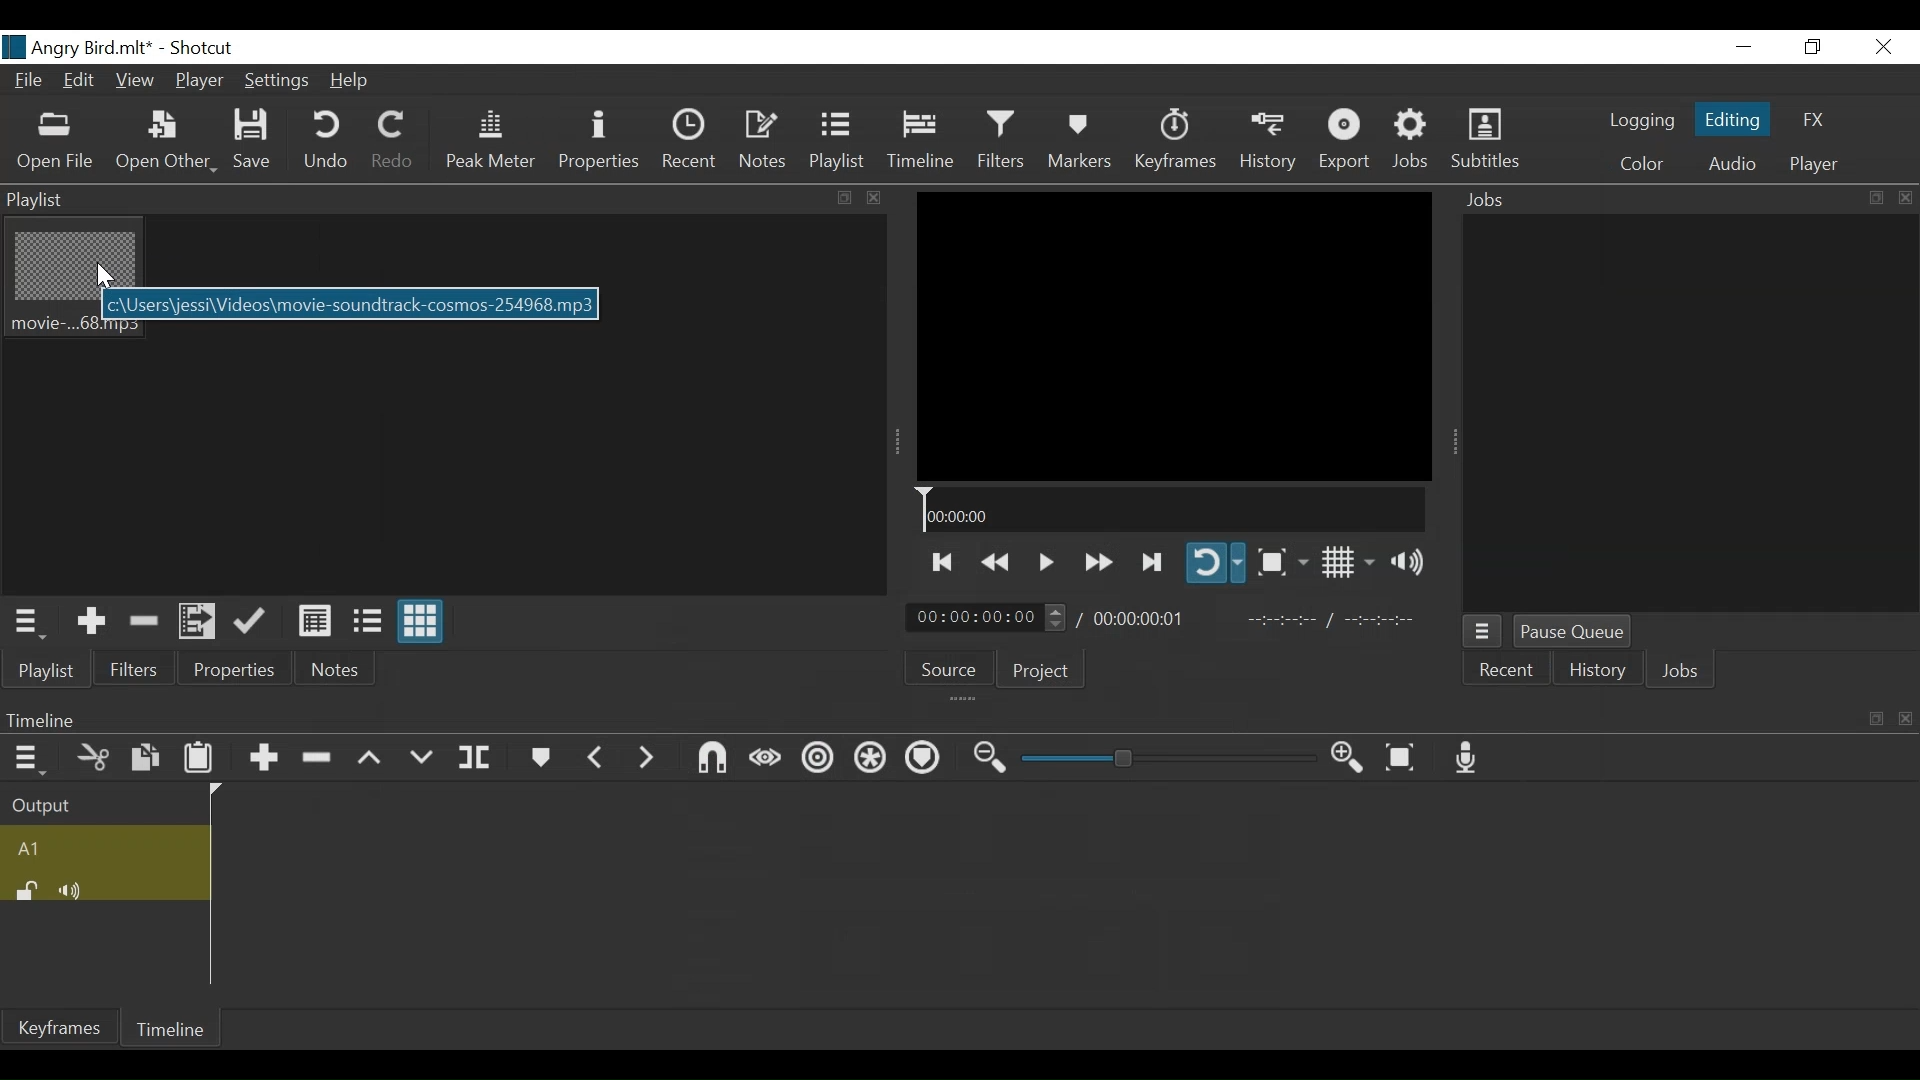 This screenshot has width=1920, height=1080. I want to click on Snap, so click(713, 758).